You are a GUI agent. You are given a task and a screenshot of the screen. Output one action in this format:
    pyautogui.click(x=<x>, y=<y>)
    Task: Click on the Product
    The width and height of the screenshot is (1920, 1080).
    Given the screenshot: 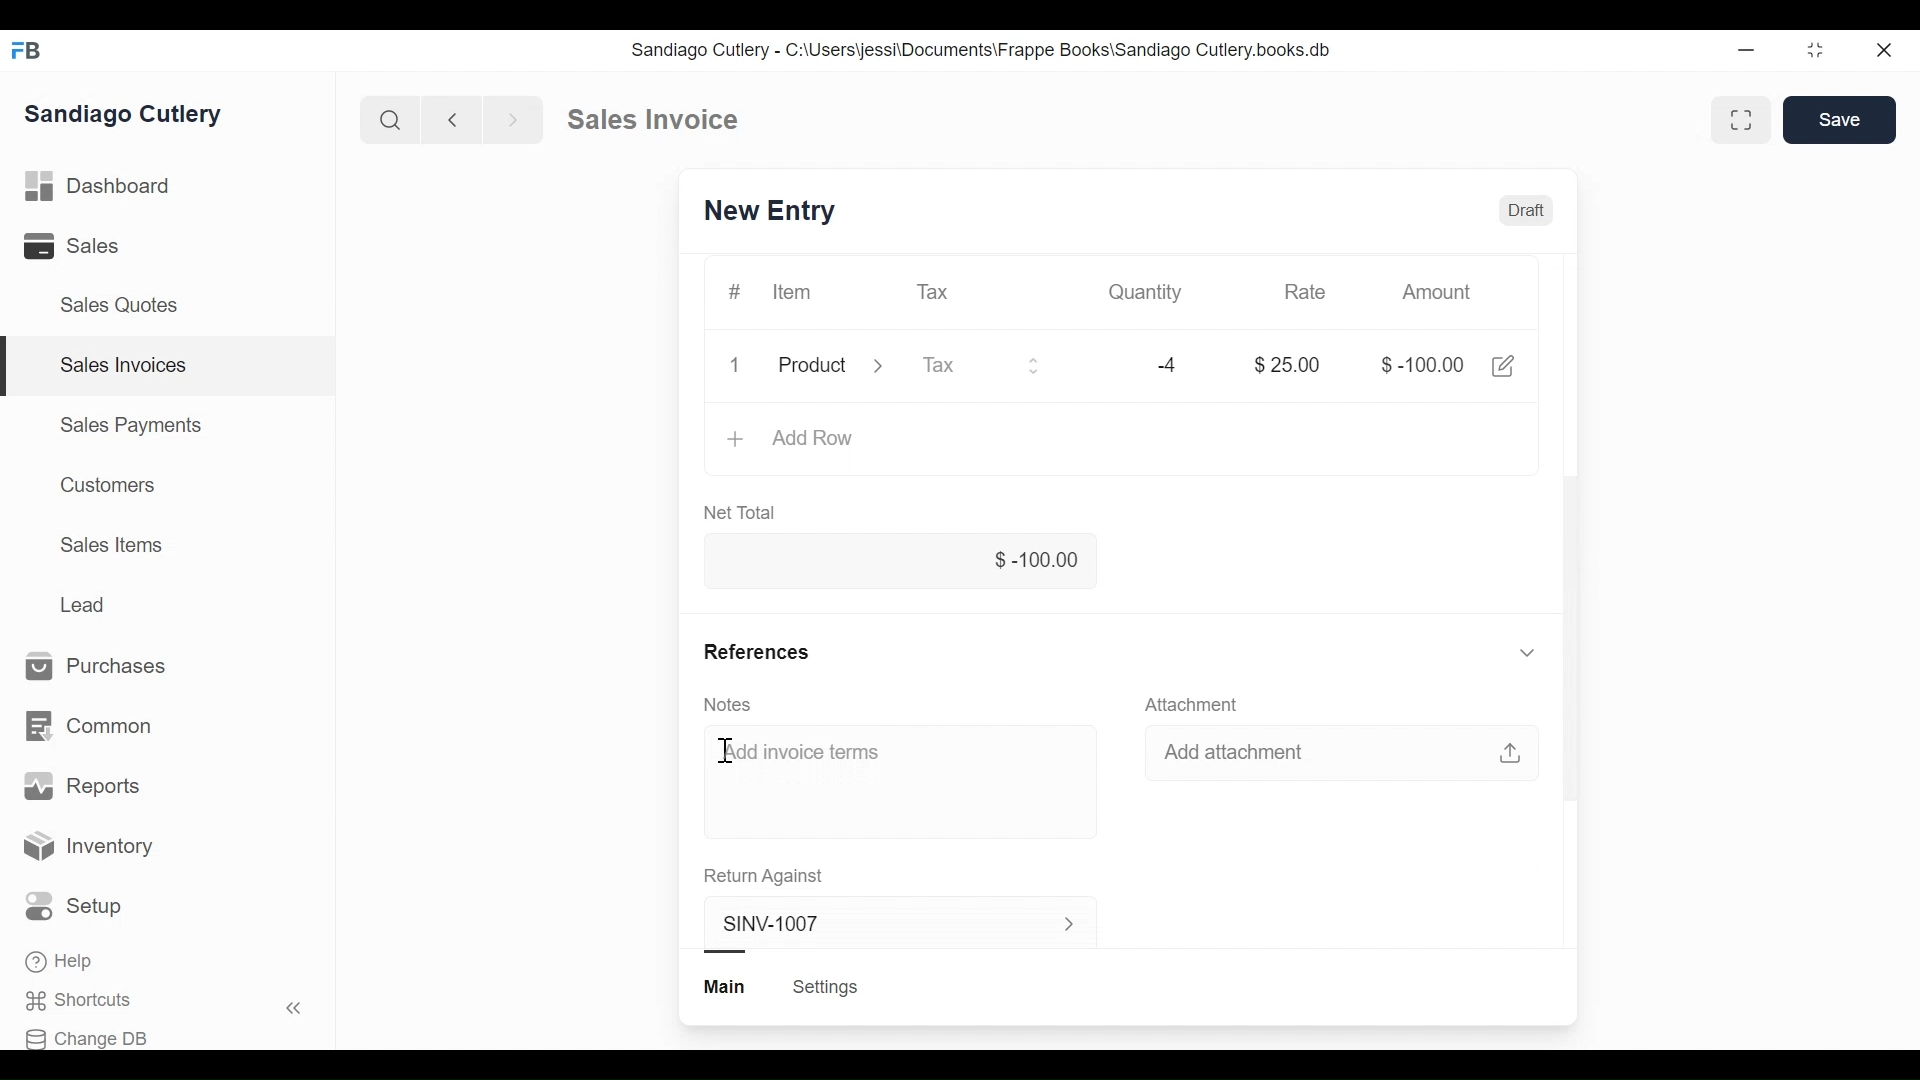 What is the action you would take?
    pyautogui.click(x=830, y=366)
    